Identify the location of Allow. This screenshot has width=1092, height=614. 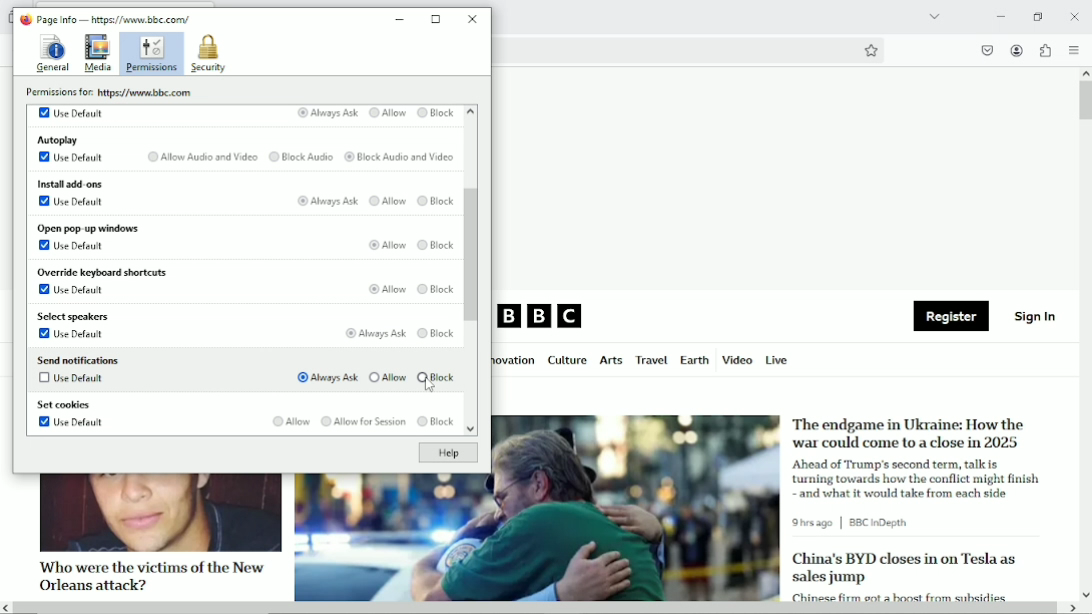
(387, 114).